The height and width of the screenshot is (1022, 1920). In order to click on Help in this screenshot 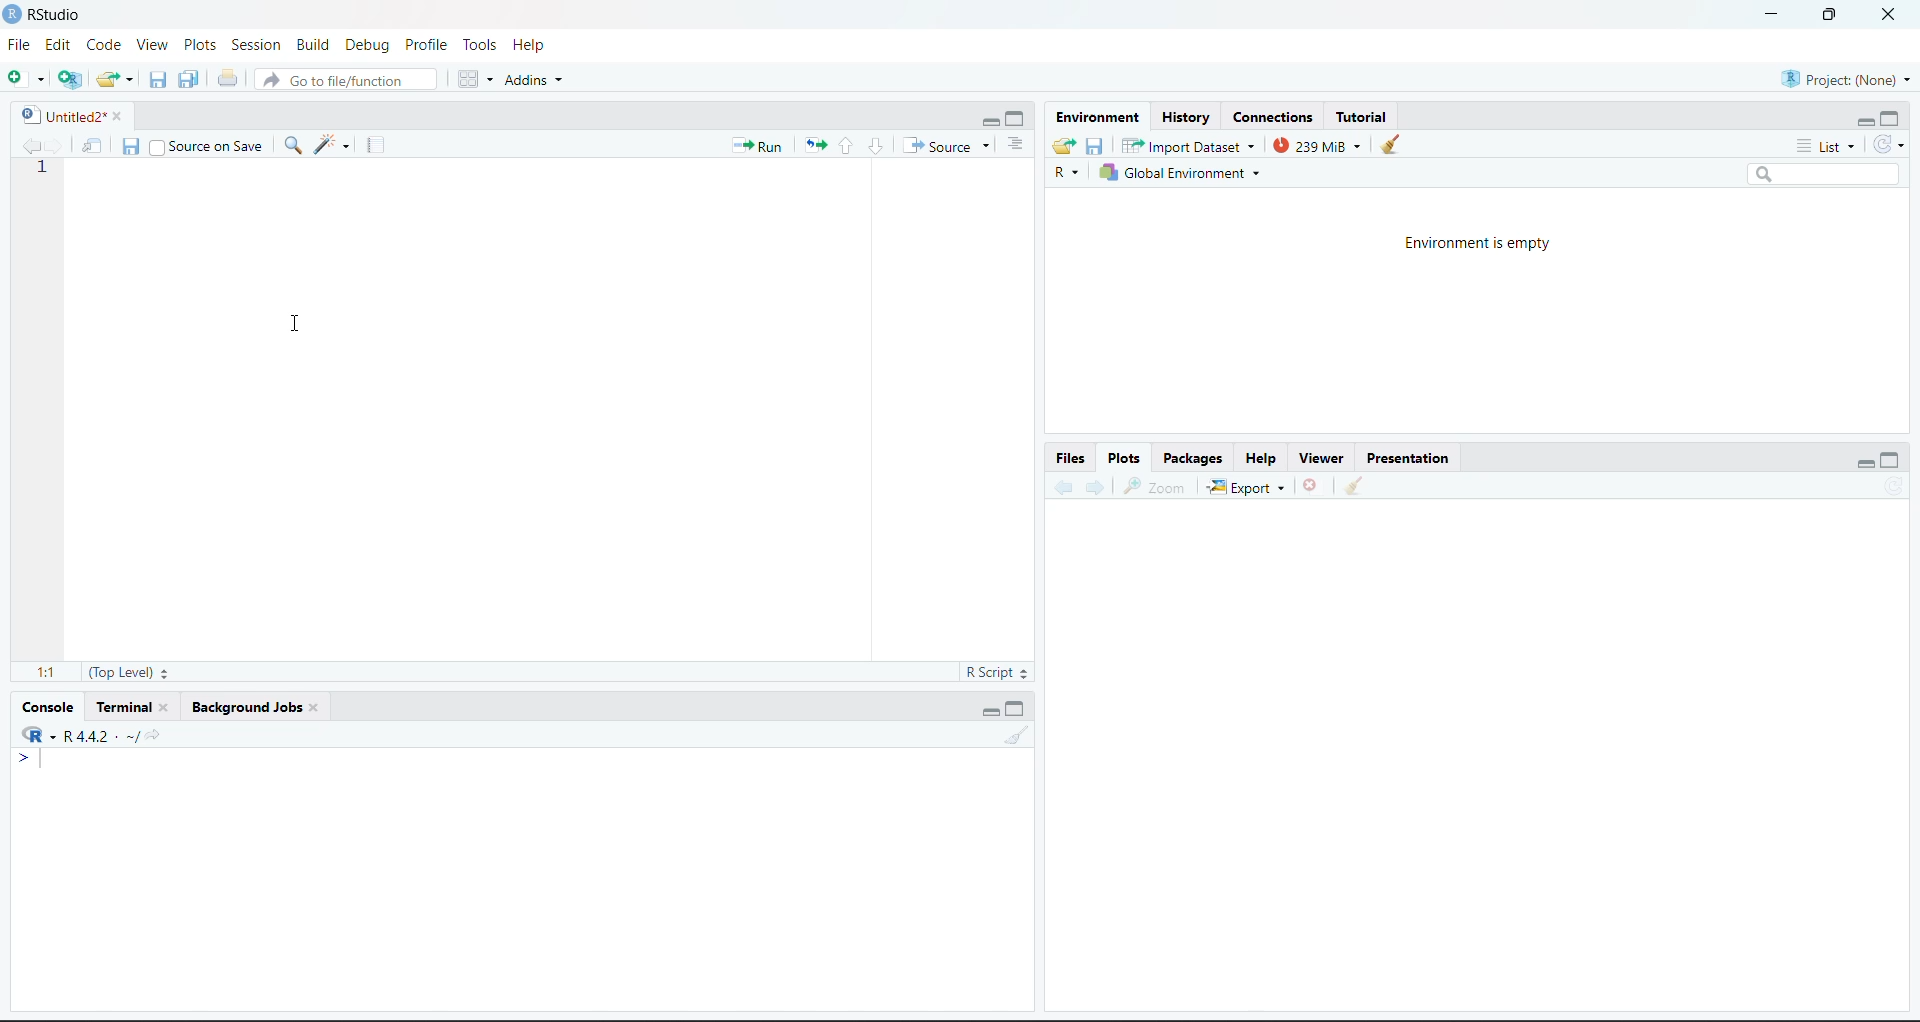, I will do `click(1263, 458)`.